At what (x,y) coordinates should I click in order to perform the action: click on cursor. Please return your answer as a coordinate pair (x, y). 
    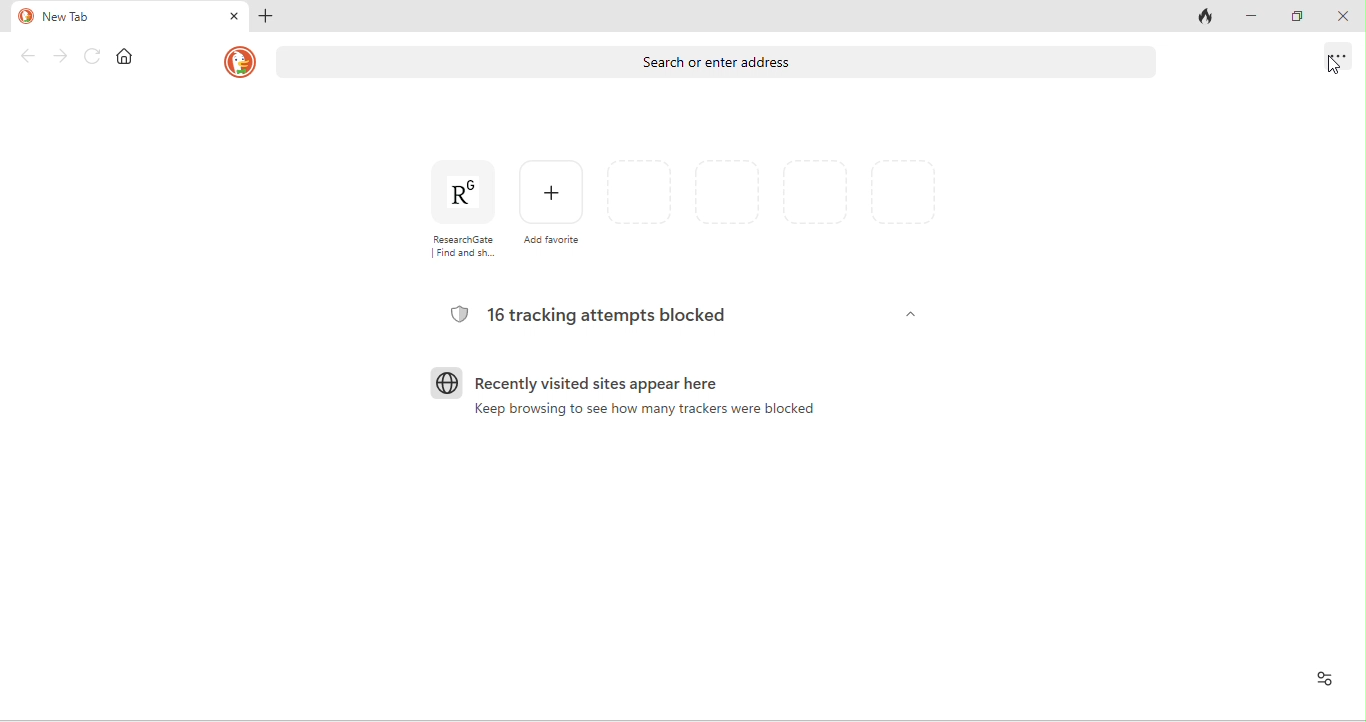
    Looking at the image, I should click on (1329, 70).